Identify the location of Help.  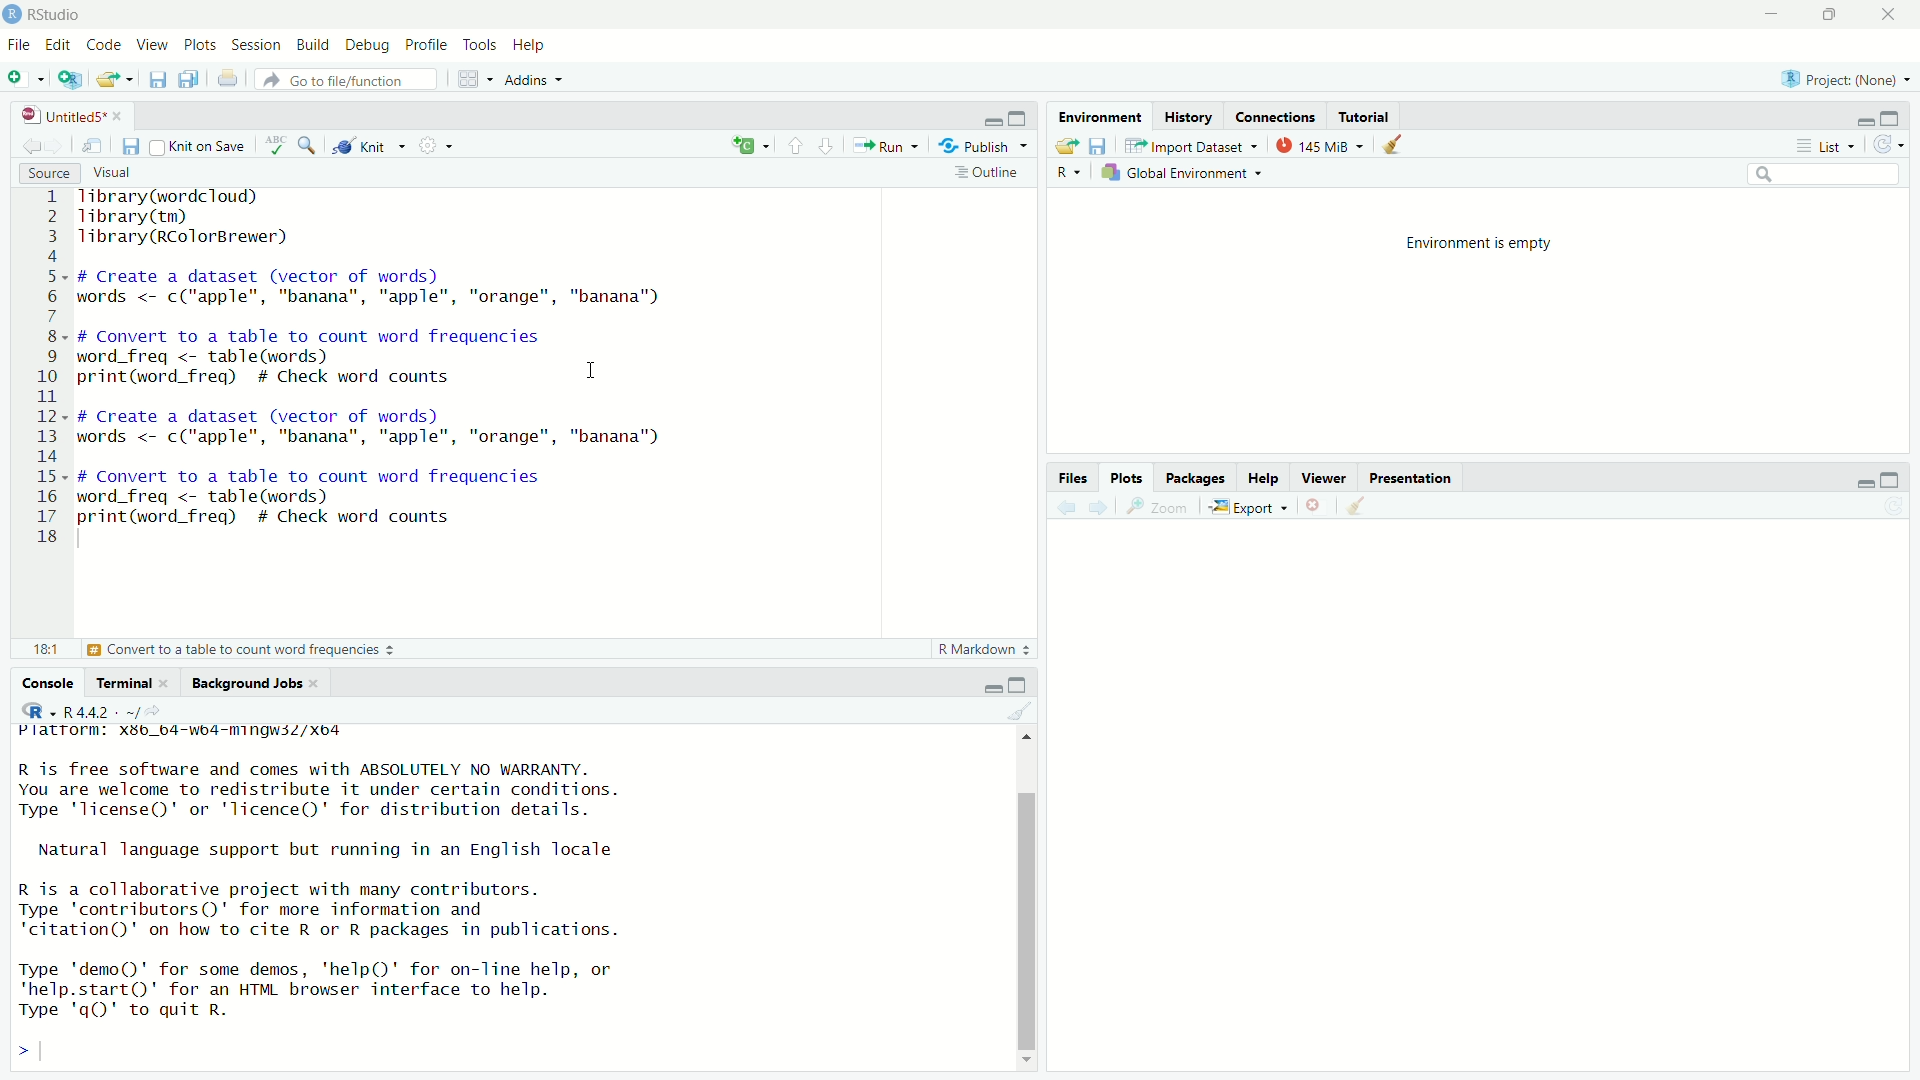
(1264, 477).